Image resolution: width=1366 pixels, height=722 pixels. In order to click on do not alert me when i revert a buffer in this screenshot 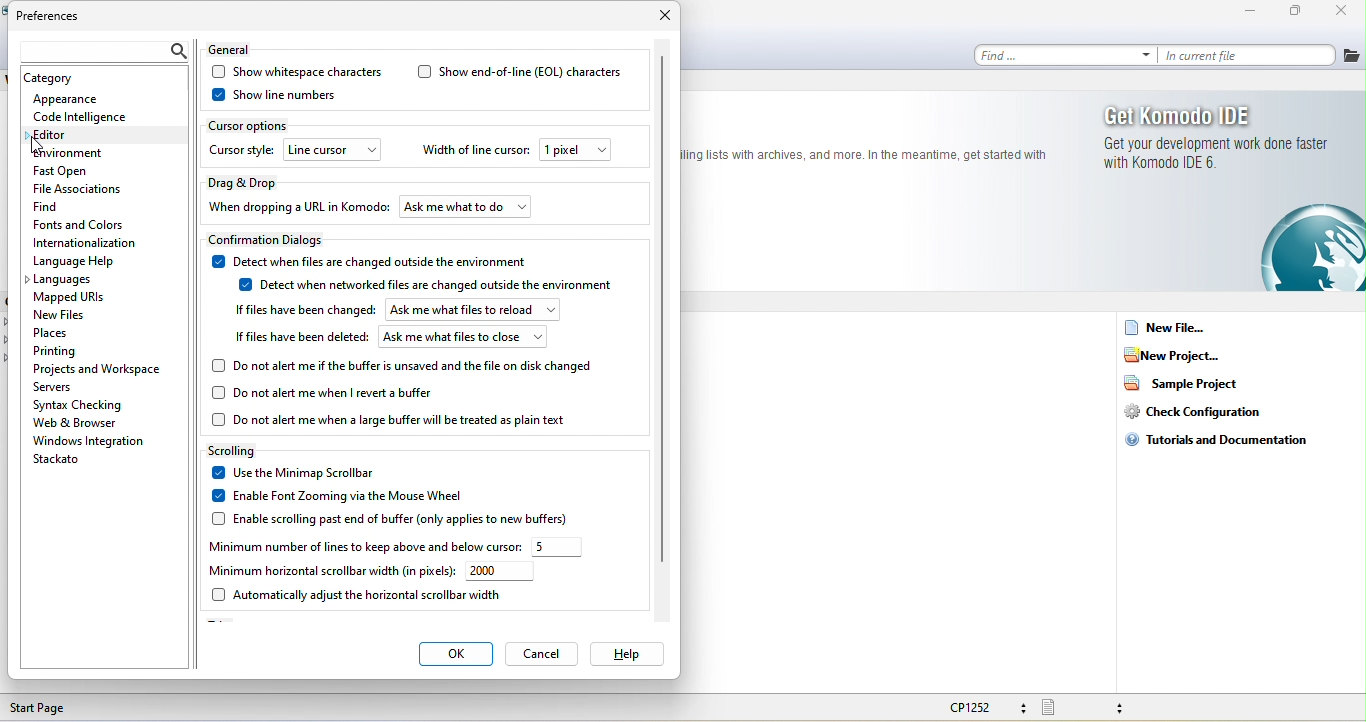, I will do `click(330, 394)`.